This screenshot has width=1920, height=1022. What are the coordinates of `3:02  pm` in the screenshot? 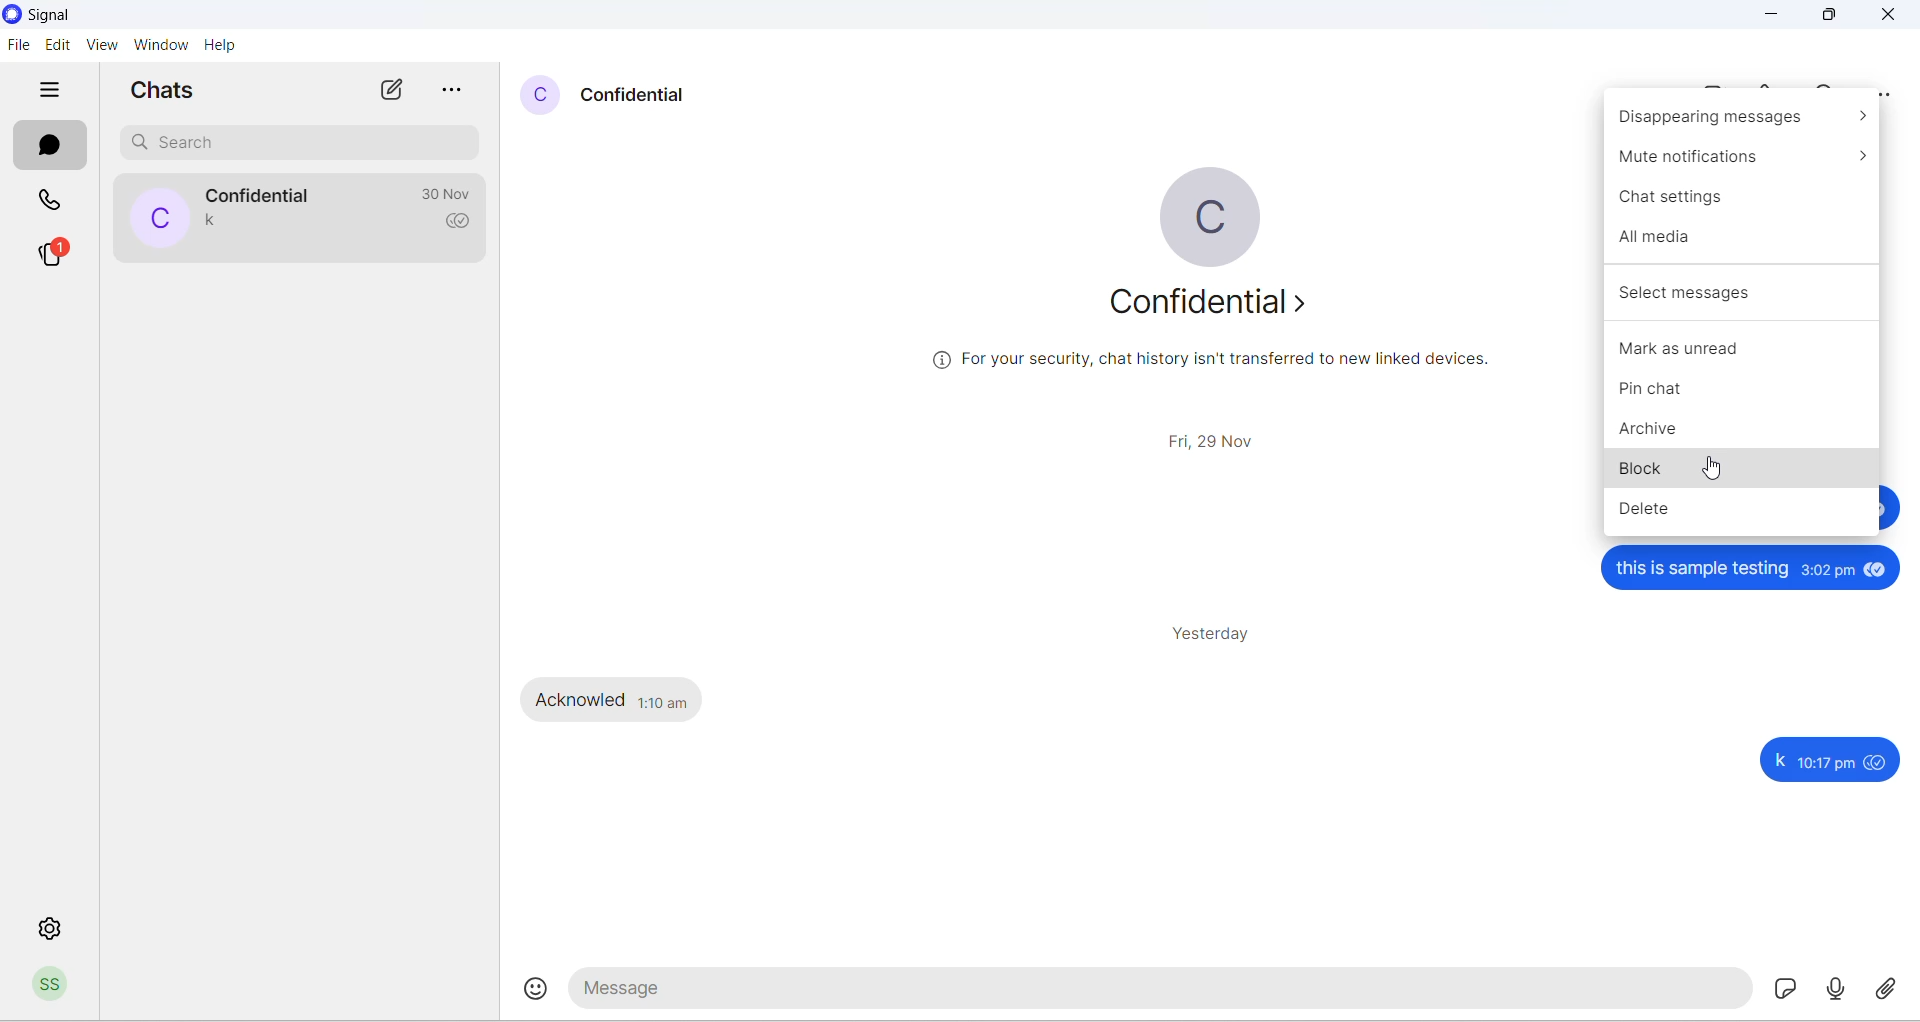 It's located at (1828, 570).